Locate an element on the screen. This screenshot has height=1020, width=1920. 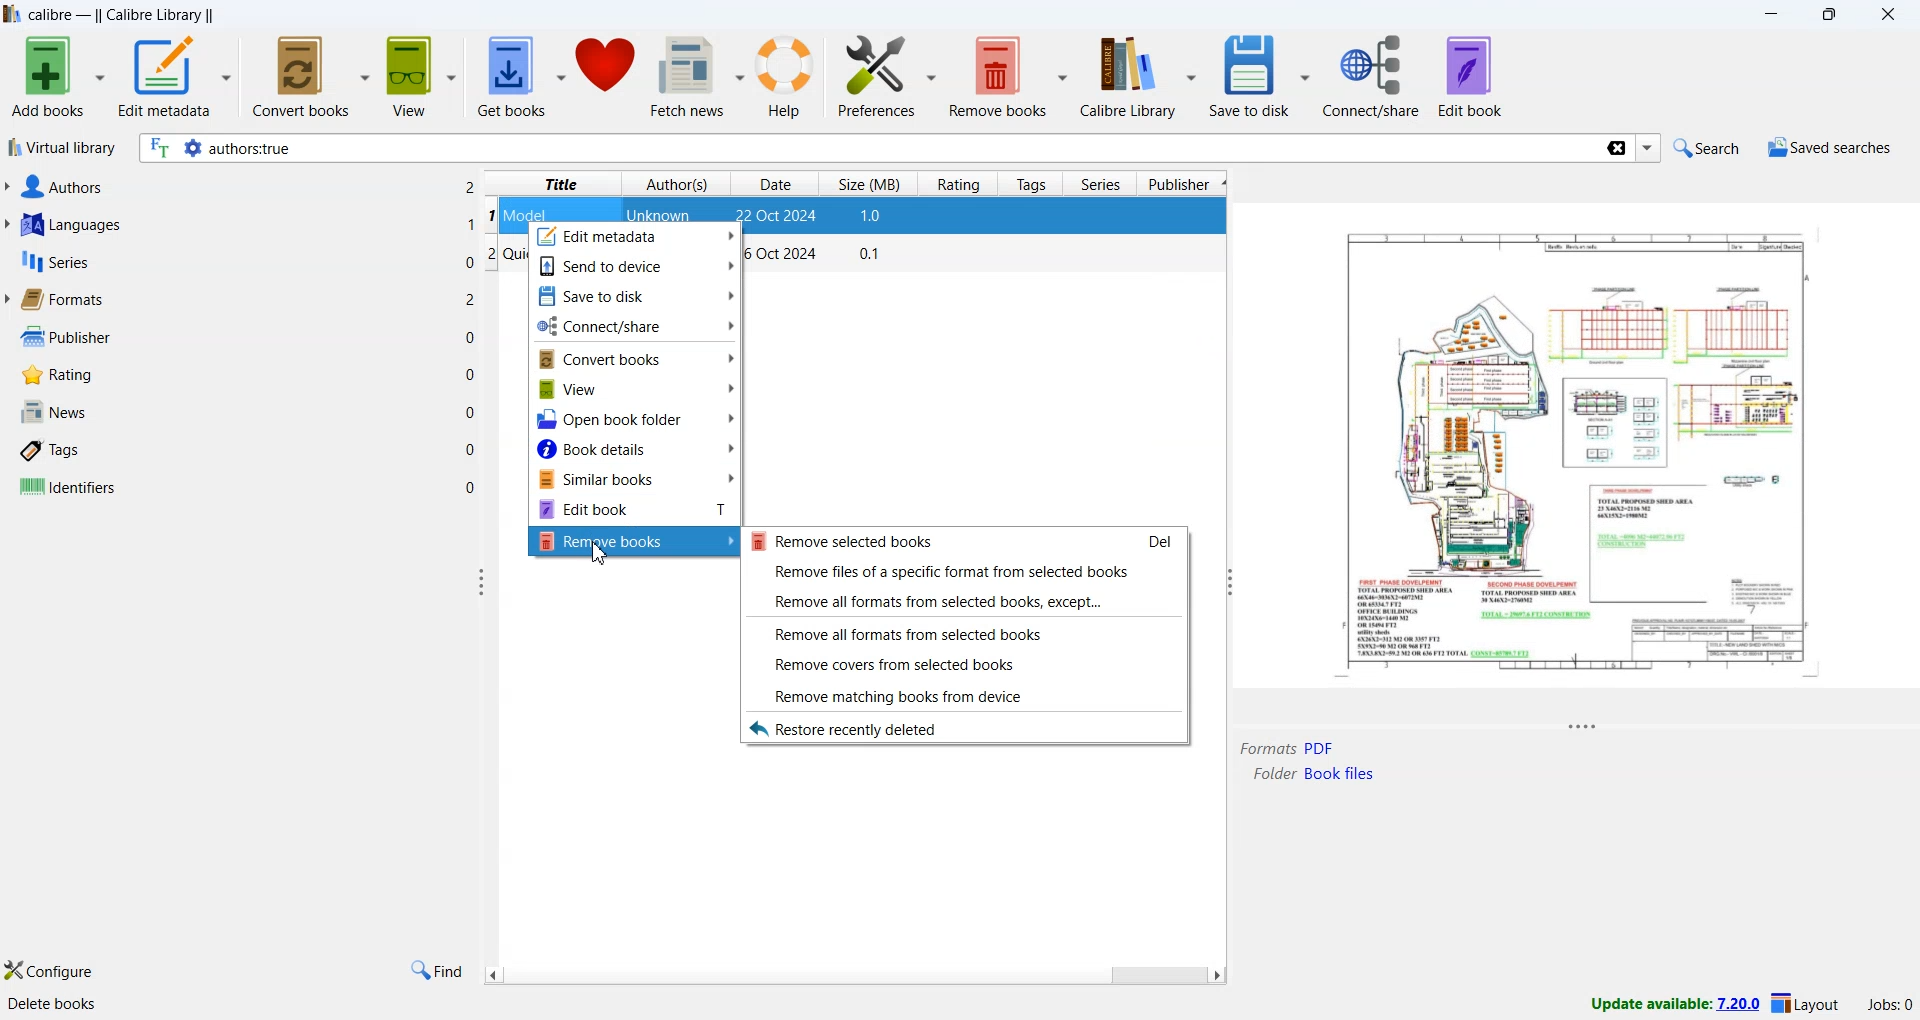
calibre library is located at coordinates (159, 16).